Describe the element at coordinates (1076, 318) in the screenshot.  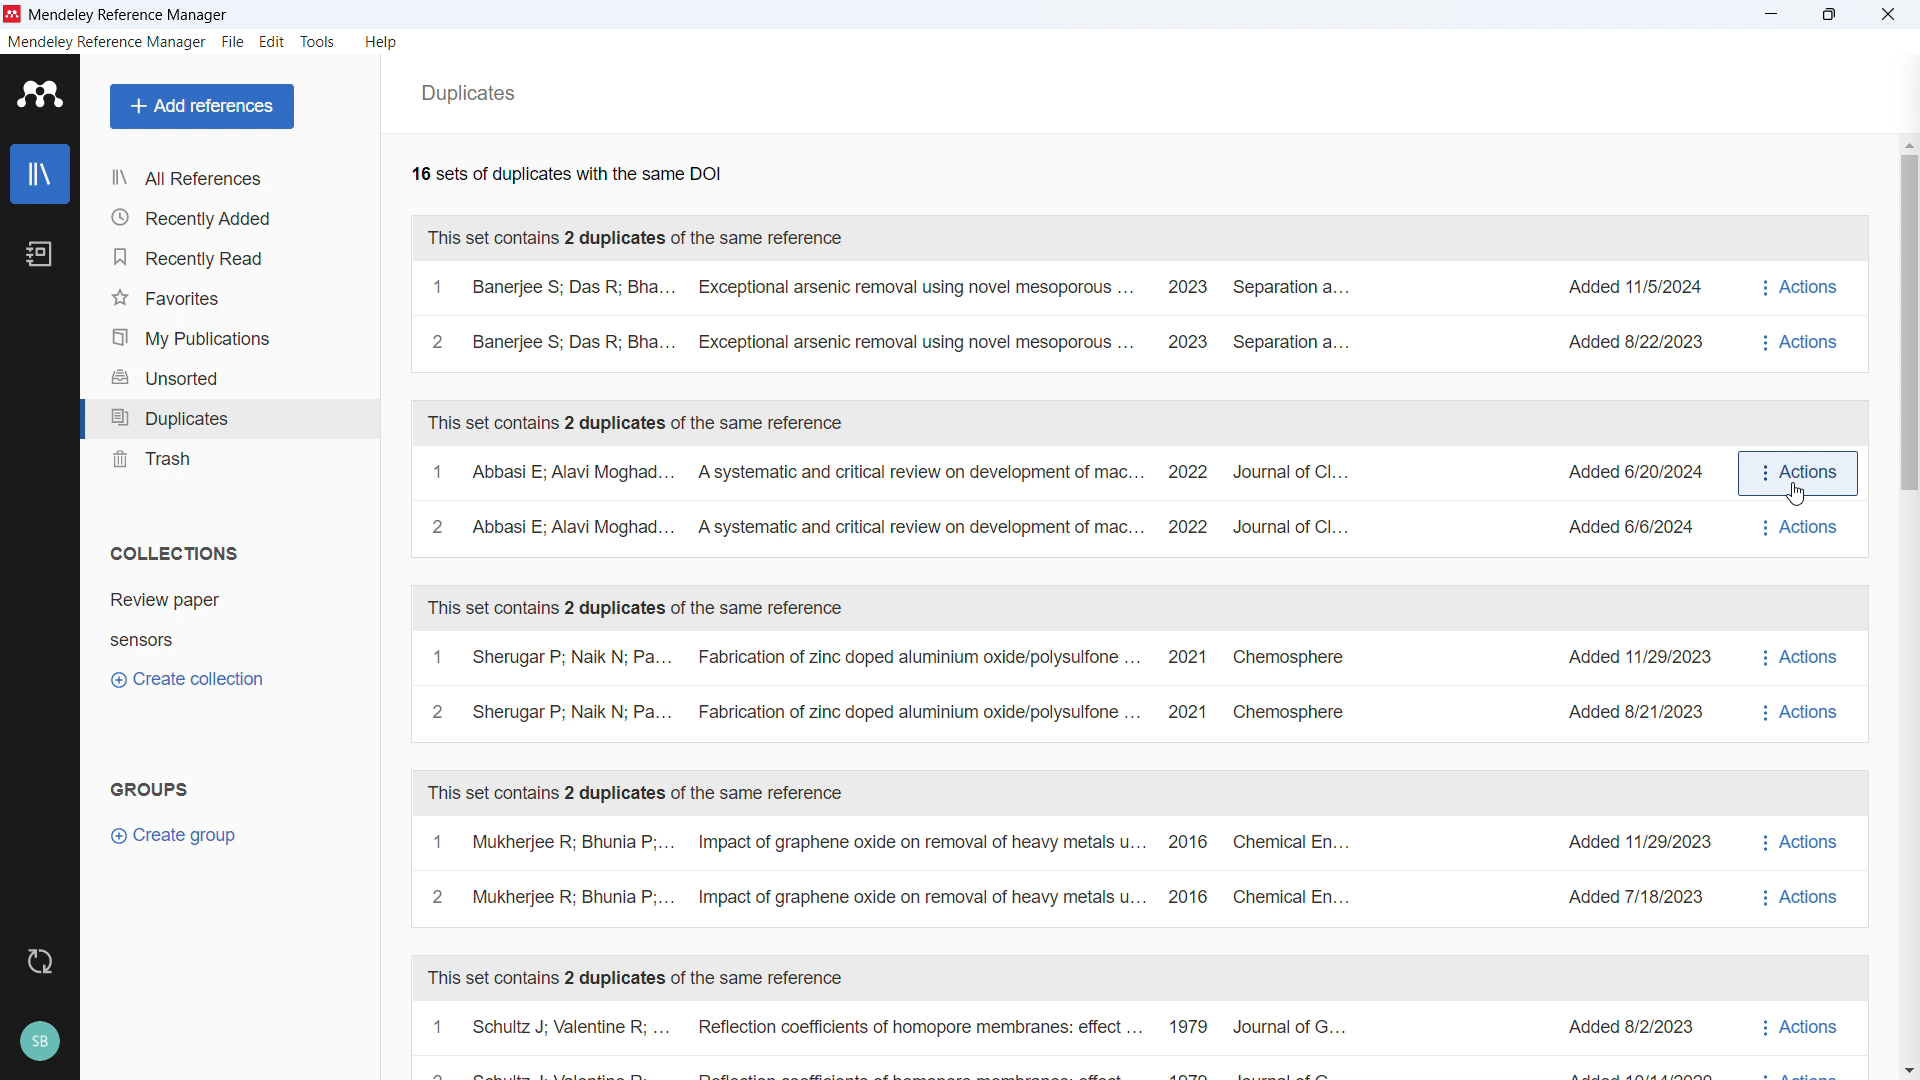
I see `A set of duplicates ` at that location.